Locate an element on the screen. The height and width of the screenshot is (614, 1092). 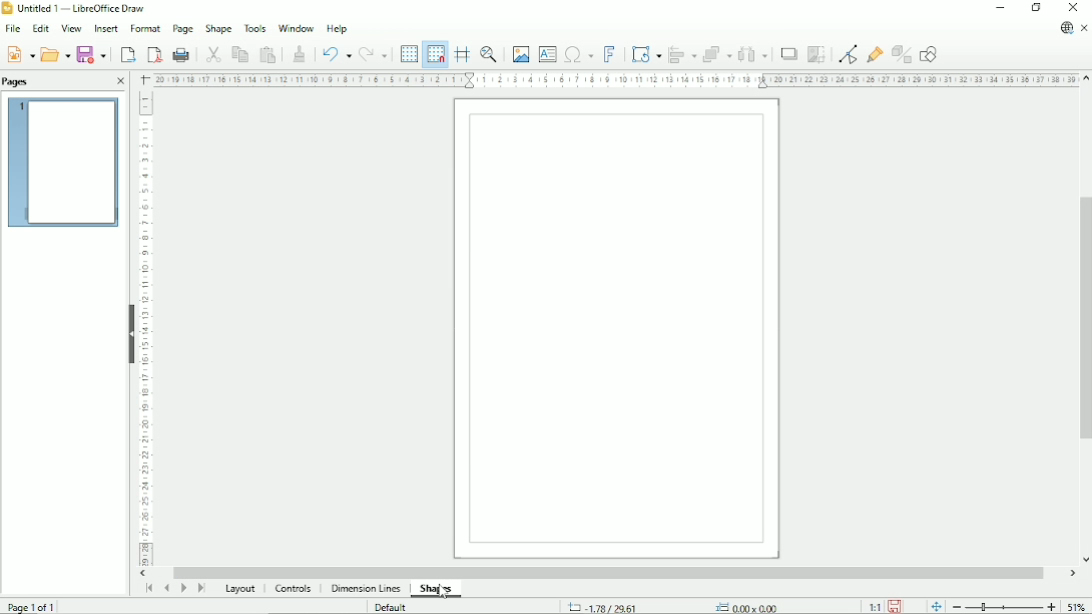
Cut is located at coordinates (210, 54).